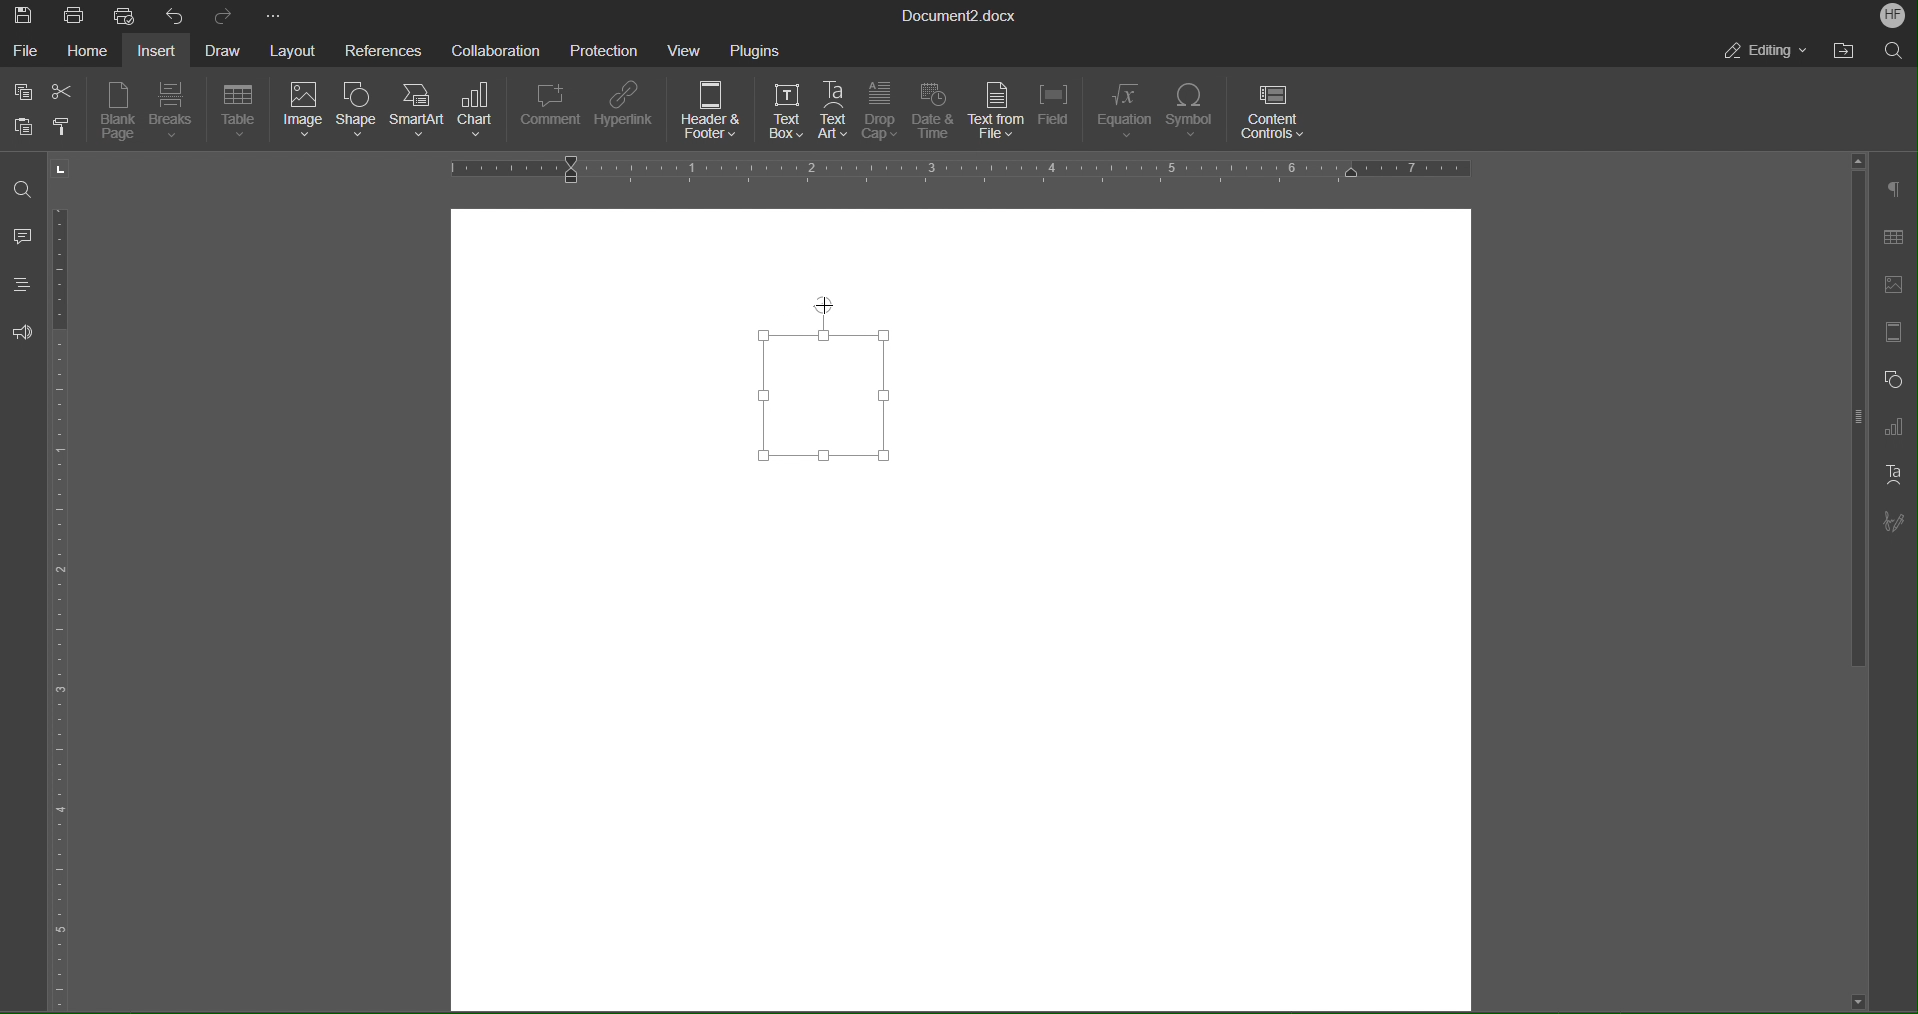 The width and height of the screenshot is (1918, 1014). What do you see at coordinates (1057, 112) in the screenshot?
I see `Field` at bounding box center [1057, 112].